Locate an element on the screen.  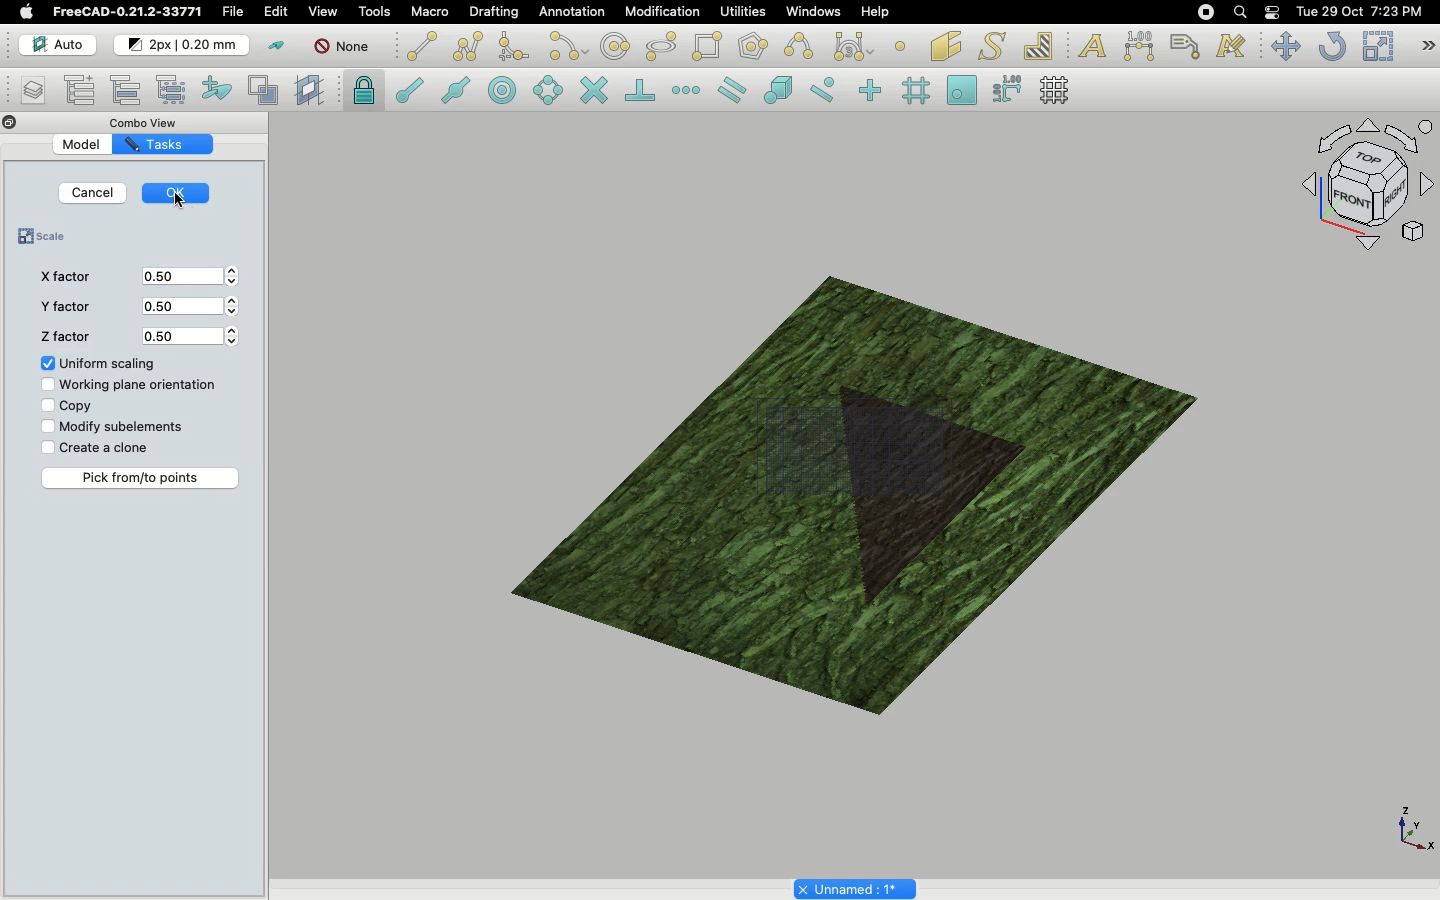
Snap special is located at coordinates (775, 88).